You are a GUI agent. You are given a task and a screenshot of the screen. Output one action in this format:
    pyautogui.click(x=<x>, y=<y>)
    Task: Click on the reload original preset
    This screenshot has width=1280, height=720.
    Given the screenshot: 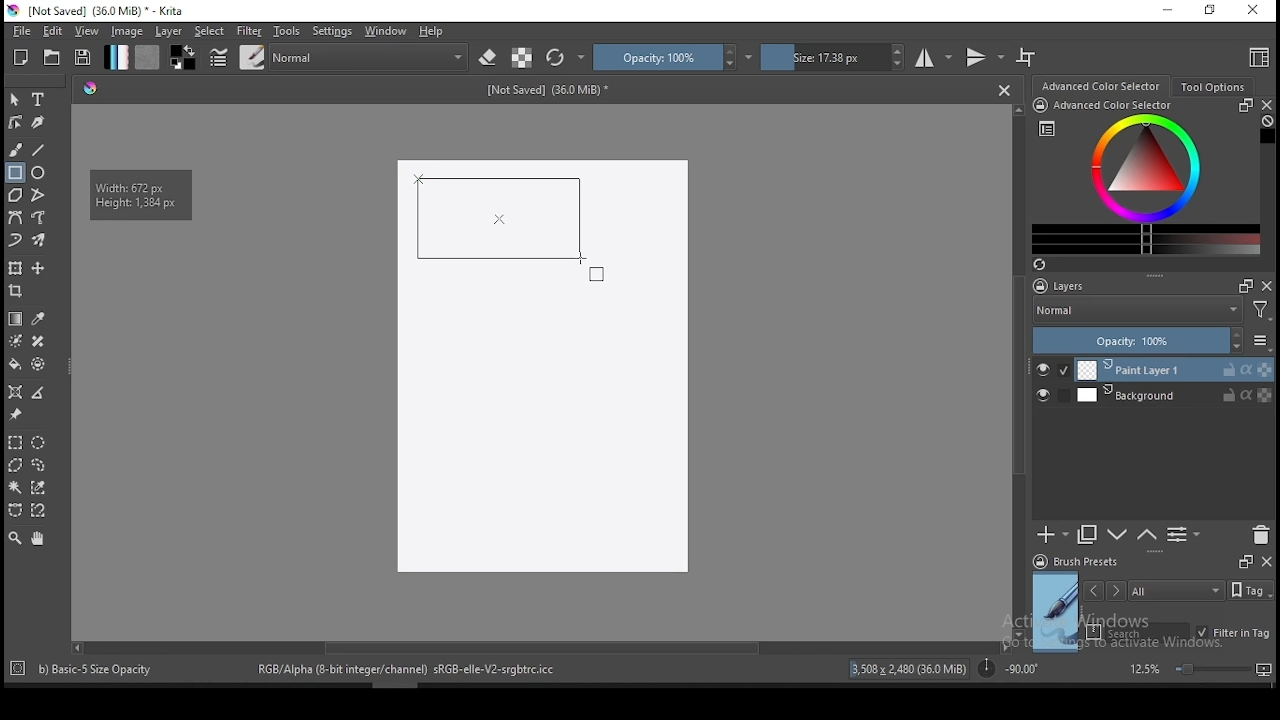 What is the action you would take?
    pyautogui.click(x=566, y=57)
    